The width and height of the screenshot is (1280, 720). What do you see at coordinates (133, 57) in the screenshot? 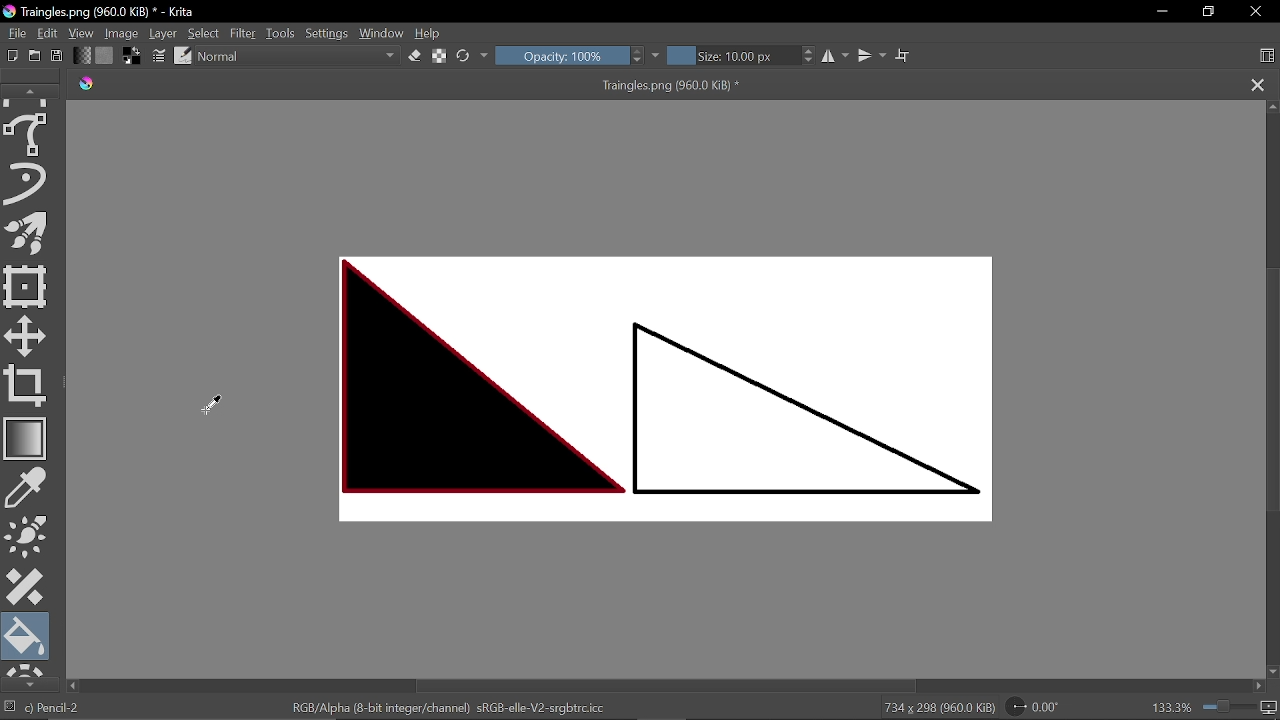
I see `Foreground and background color` at bounding box center [133, 57].